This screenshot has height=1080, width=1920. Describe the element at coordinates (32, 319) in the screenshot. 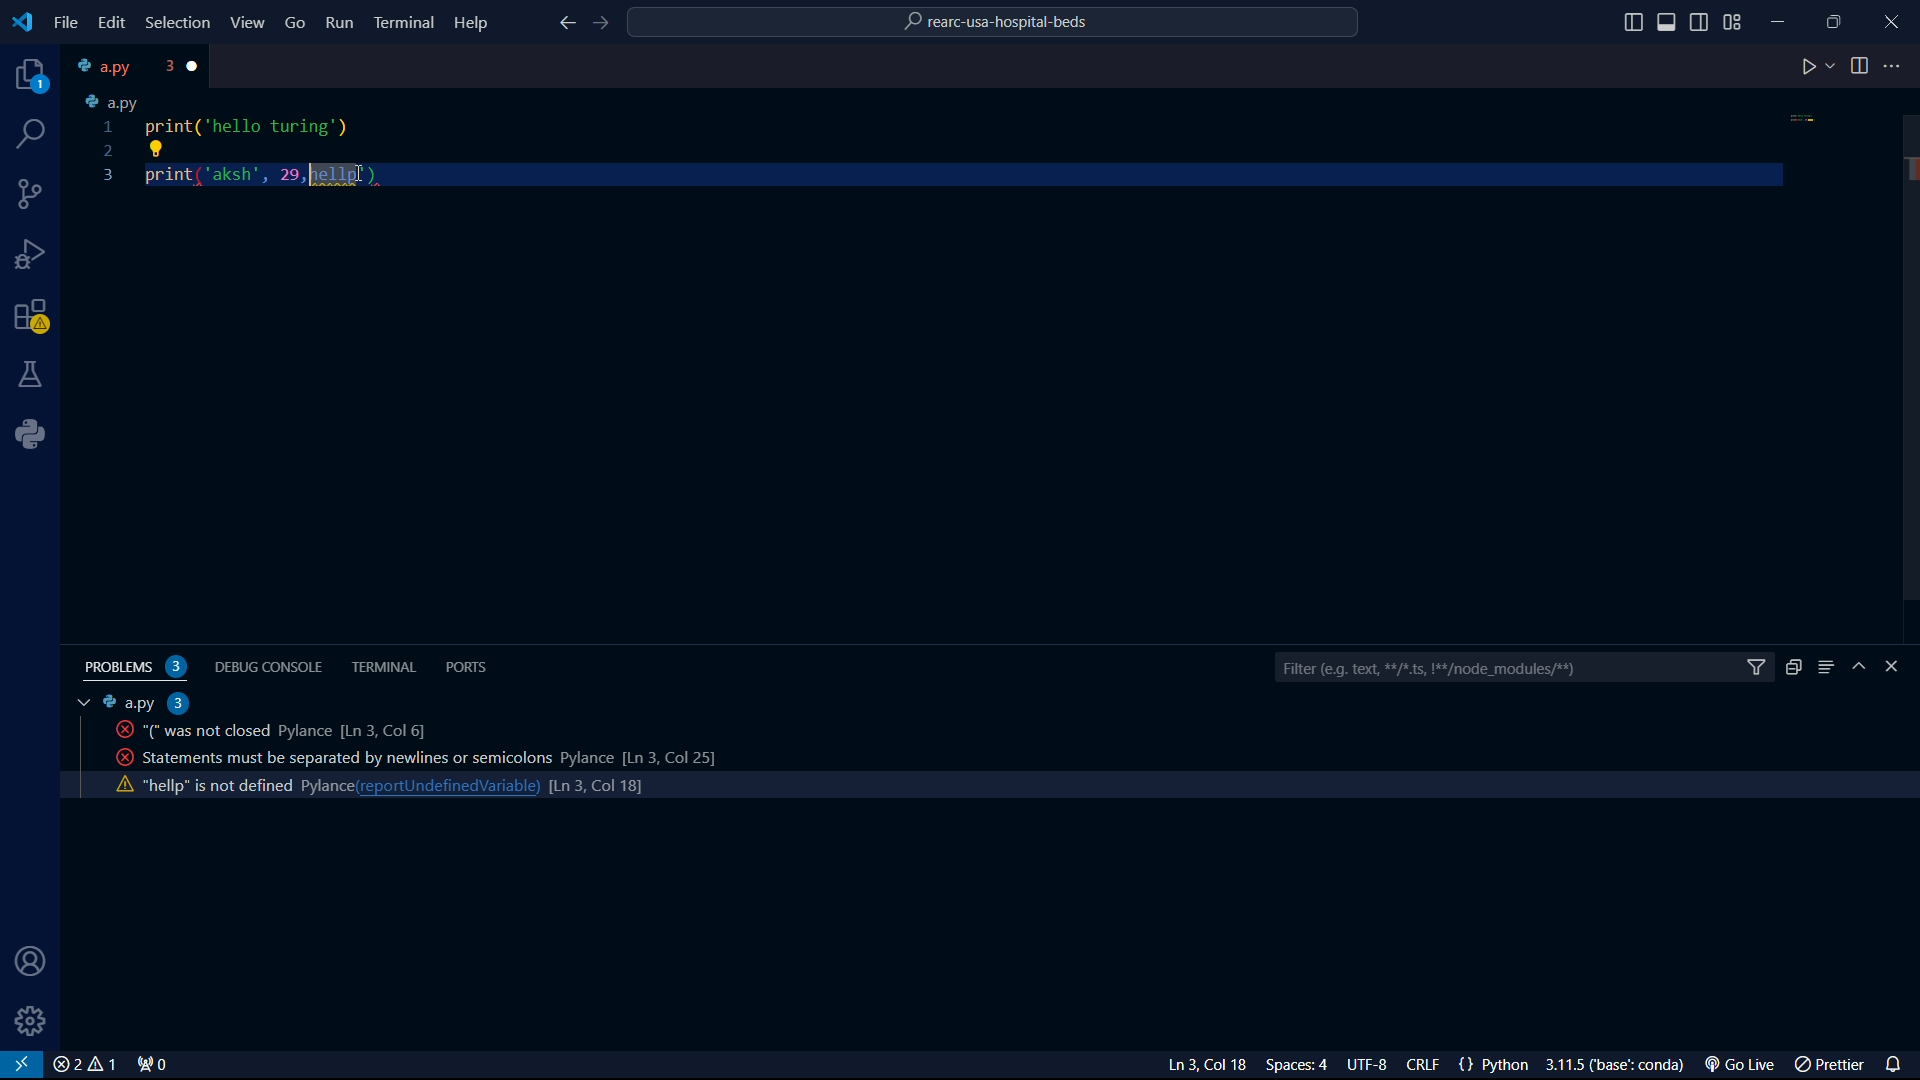

I see `warning` at that location.